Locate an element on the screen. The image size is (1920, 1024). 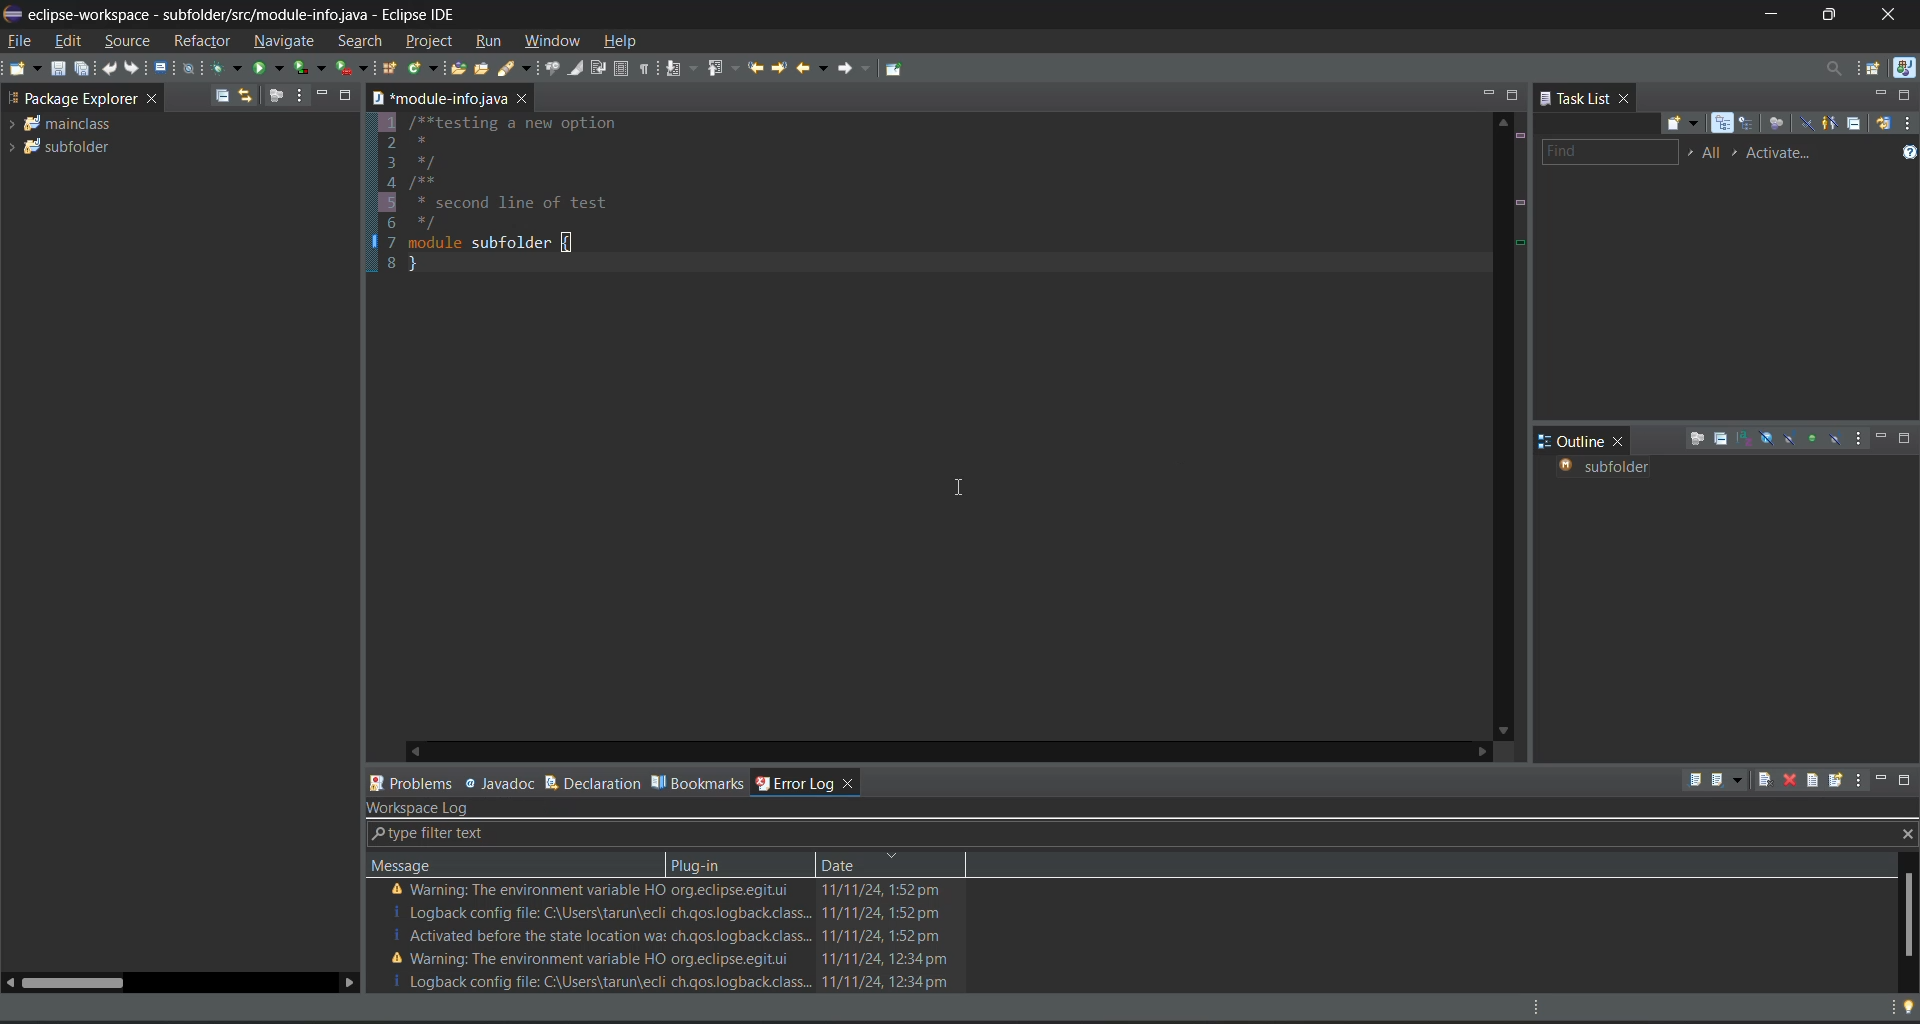
outline is located at coordinates (1572, 441).